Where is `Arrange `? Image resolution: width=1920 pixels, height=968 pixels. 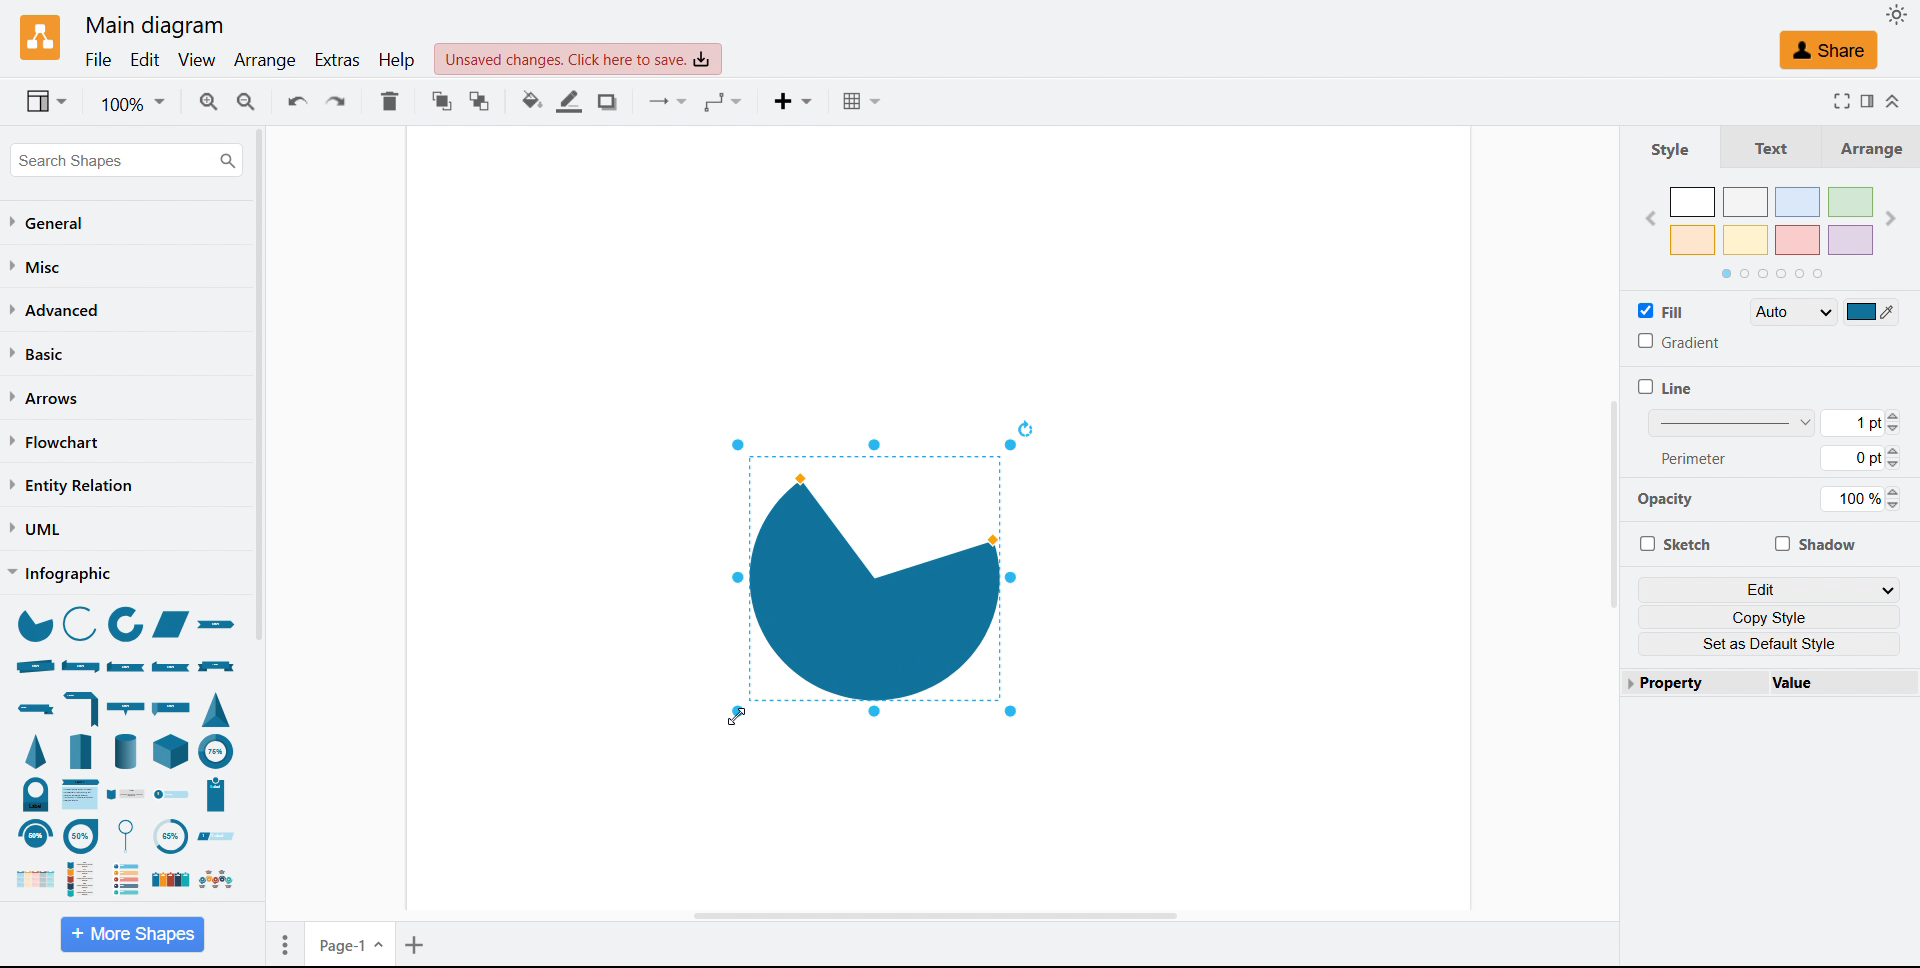
Arrange  is located at coordinates (267, 62).